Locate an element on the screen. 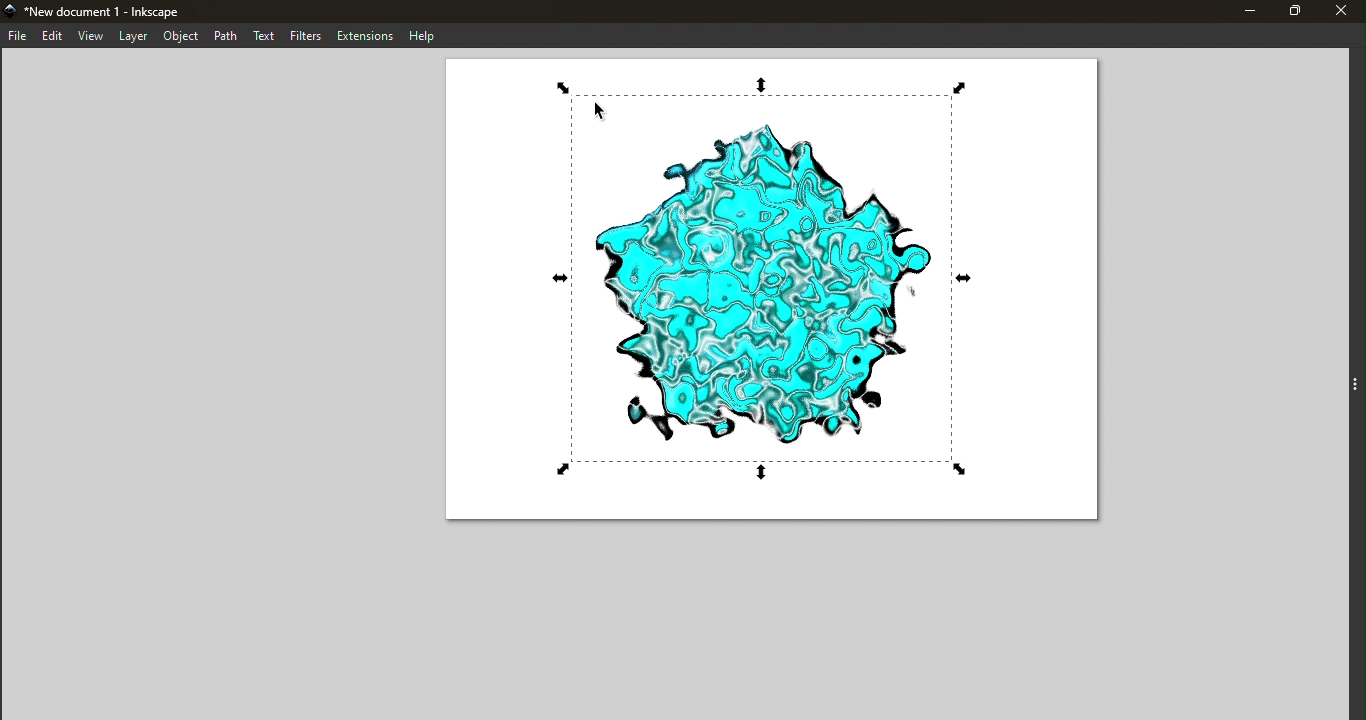 The height and width of the screenshot is (720, 1366). Edit is located at coordinates (51, 36).